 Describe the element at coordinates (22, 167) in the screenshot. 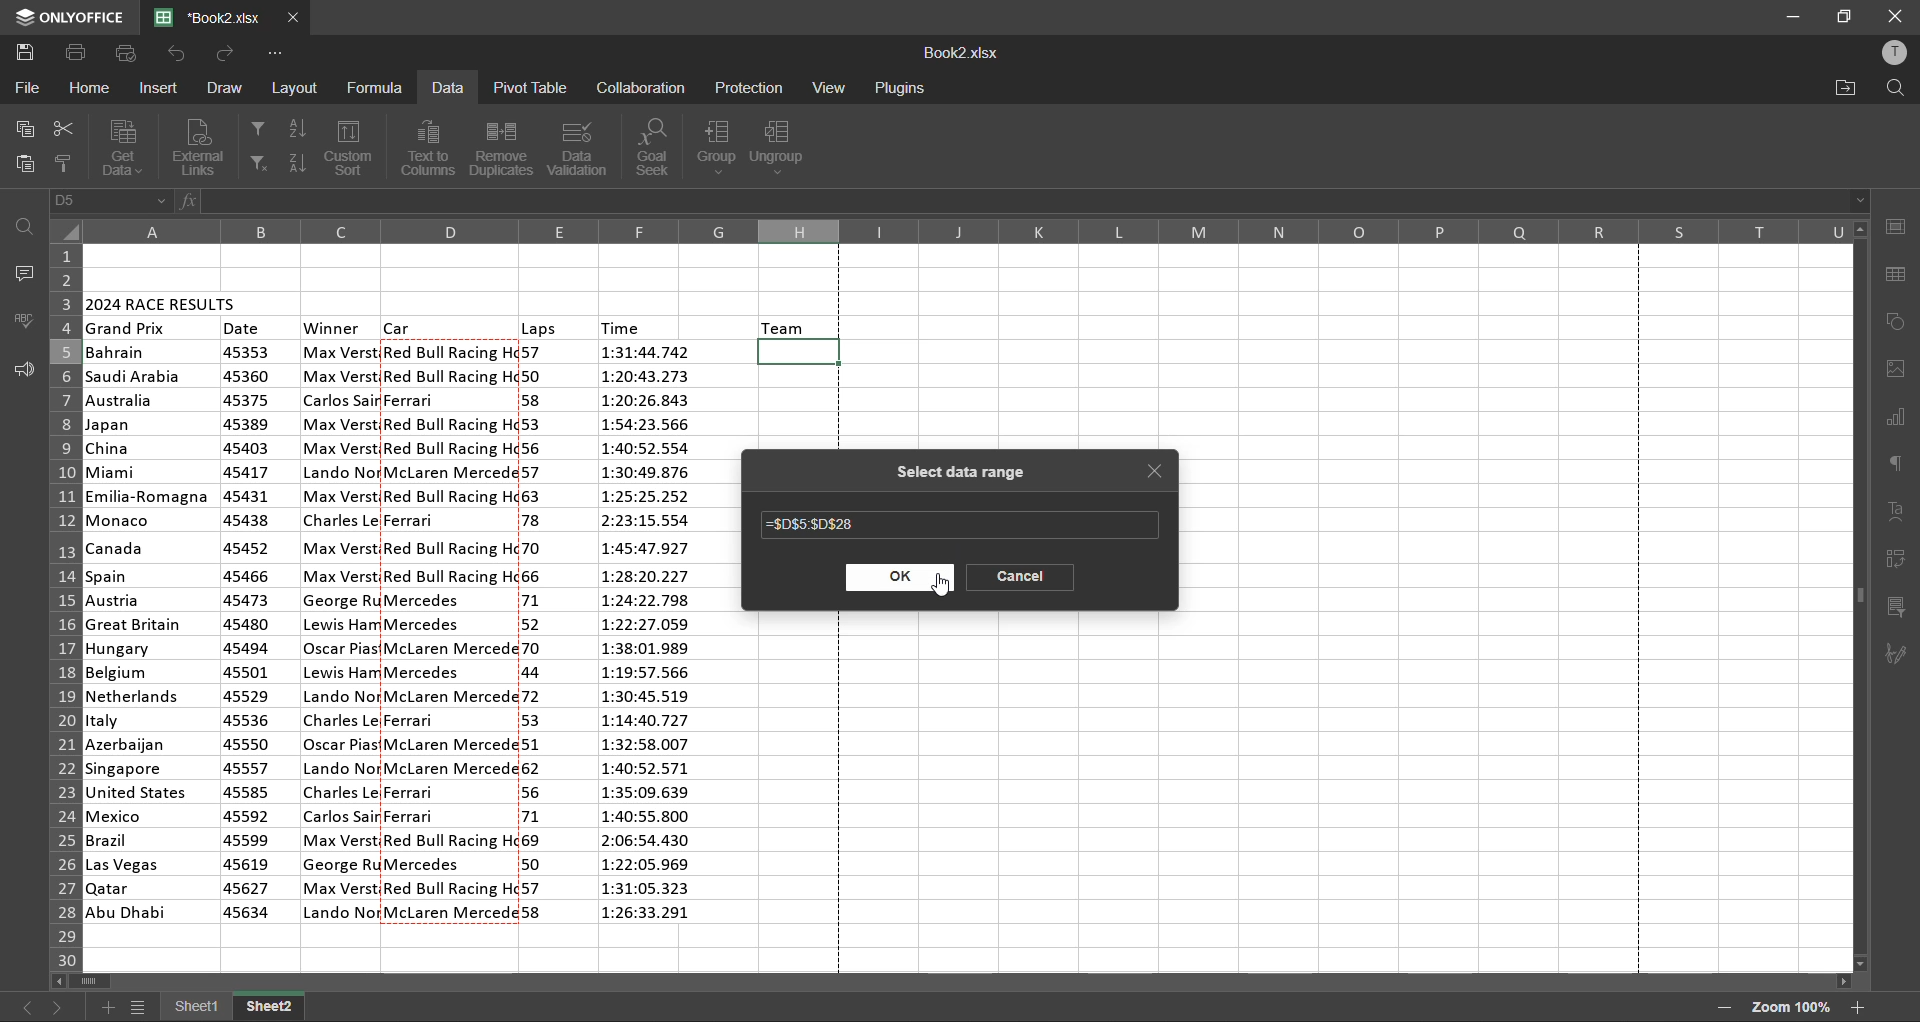

I see `paste` at that location.